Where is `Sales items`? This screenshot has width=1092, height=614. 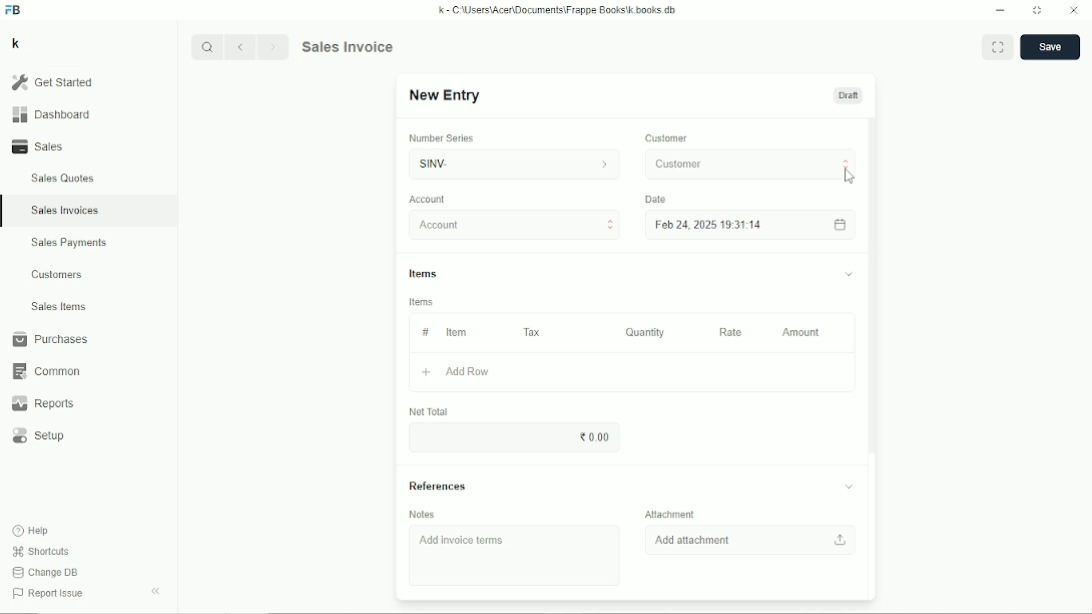 Sales items is located at coordinates (58, 307).